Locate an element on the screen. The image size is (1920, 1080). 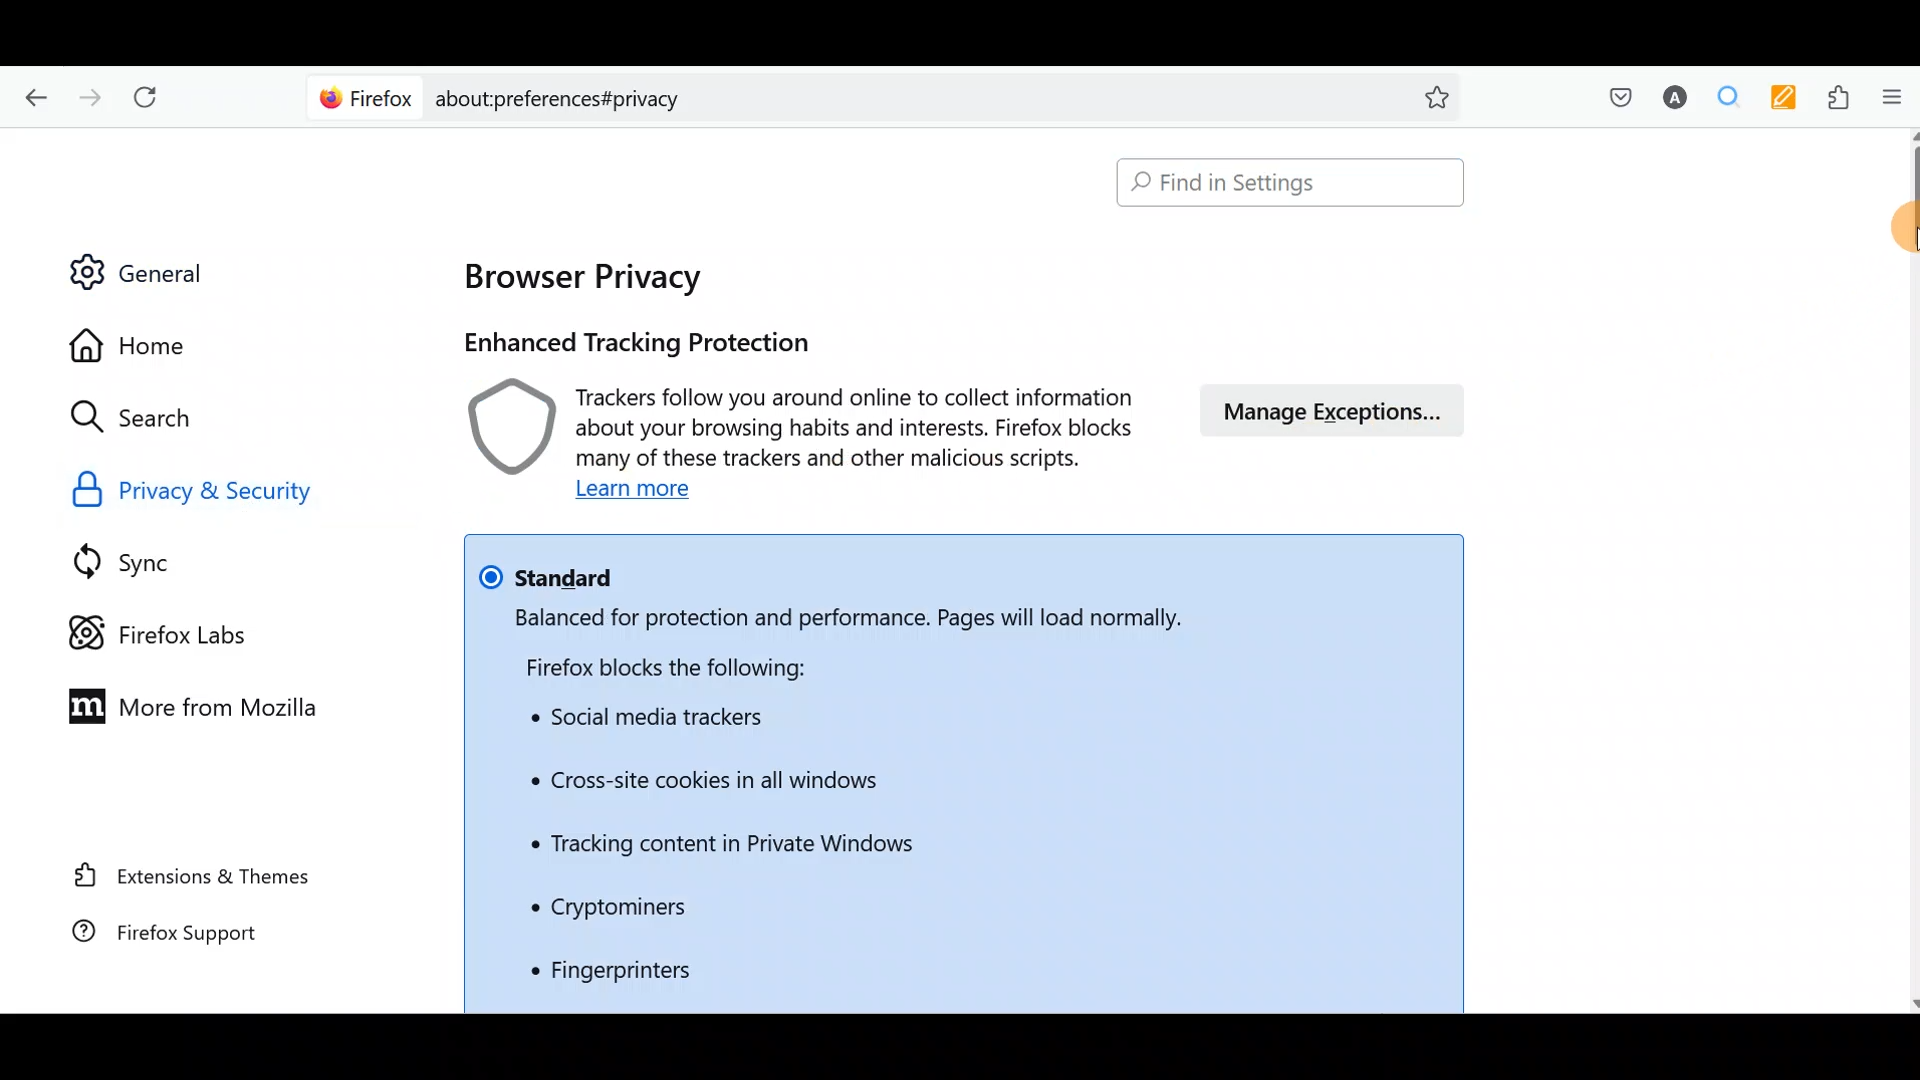
Extension & themes is located at coordinates (197, 879).